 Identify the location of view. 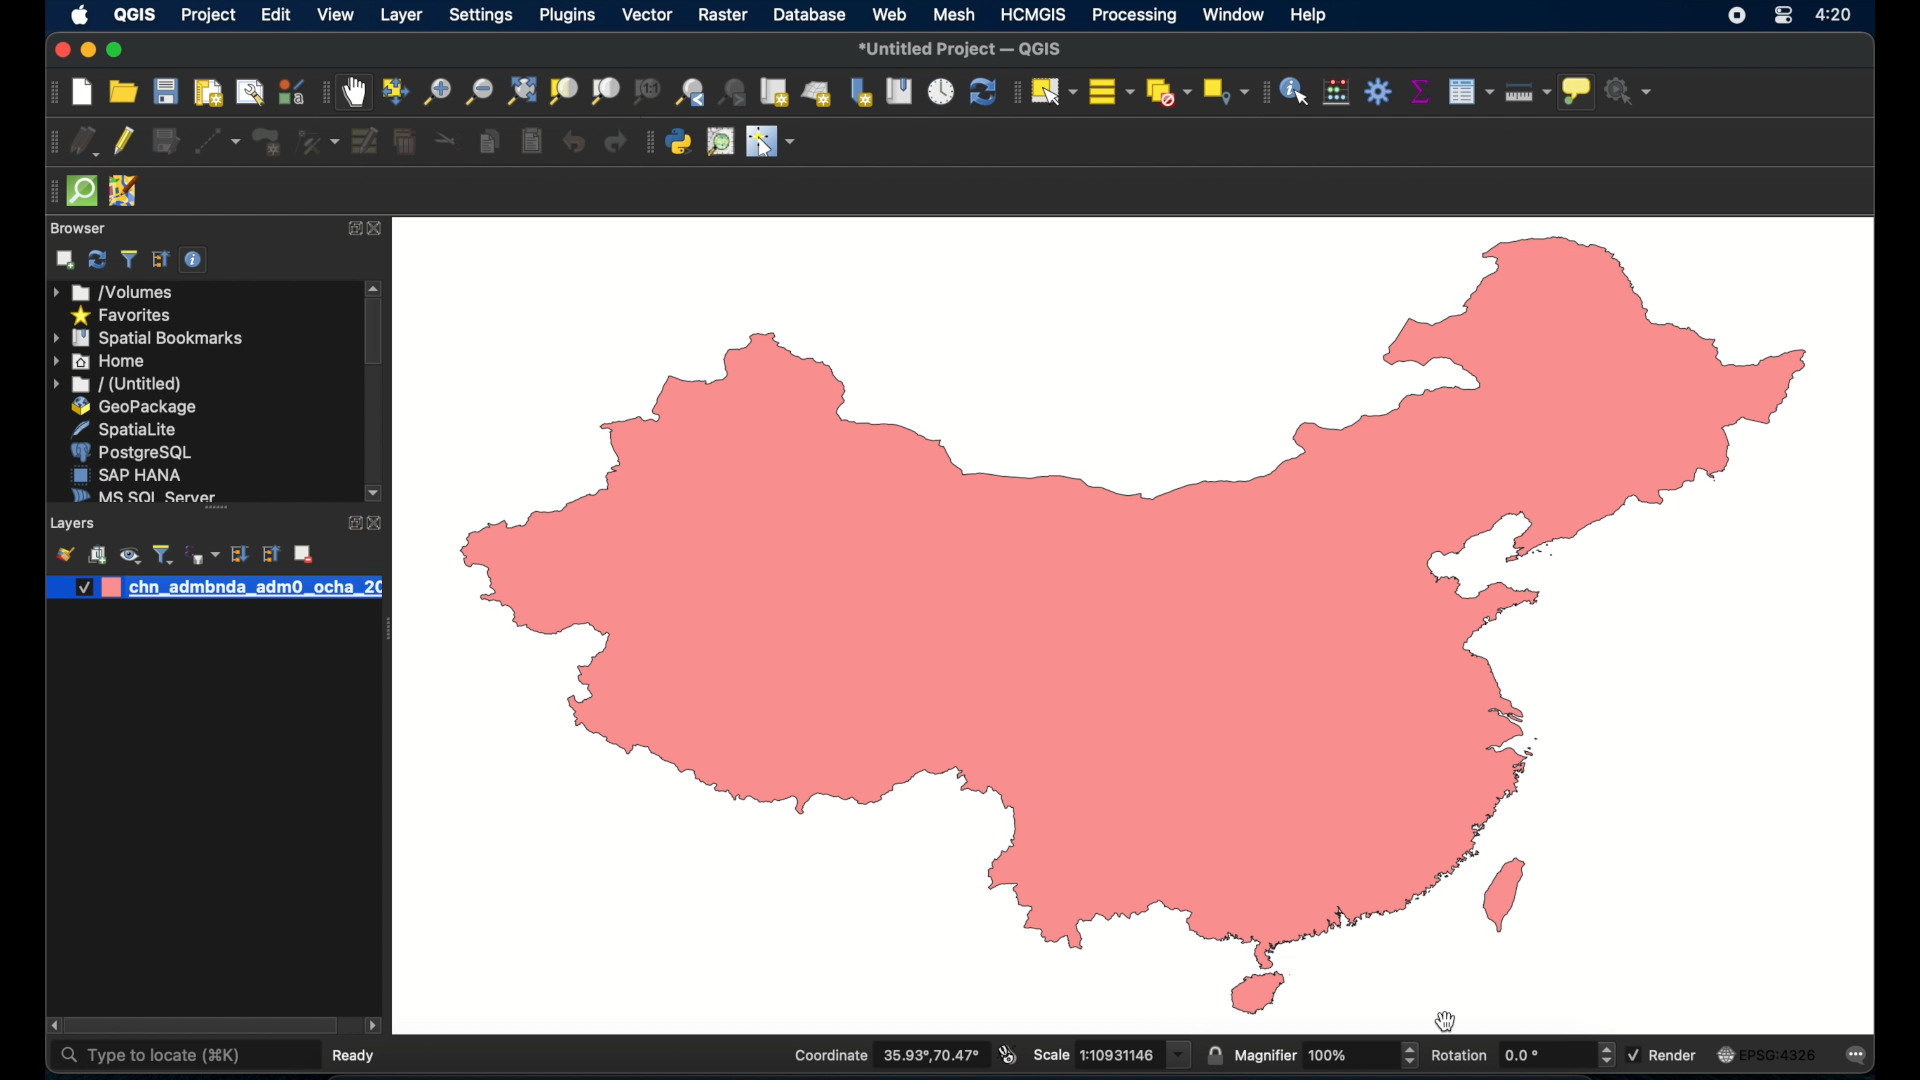
(336, 17).